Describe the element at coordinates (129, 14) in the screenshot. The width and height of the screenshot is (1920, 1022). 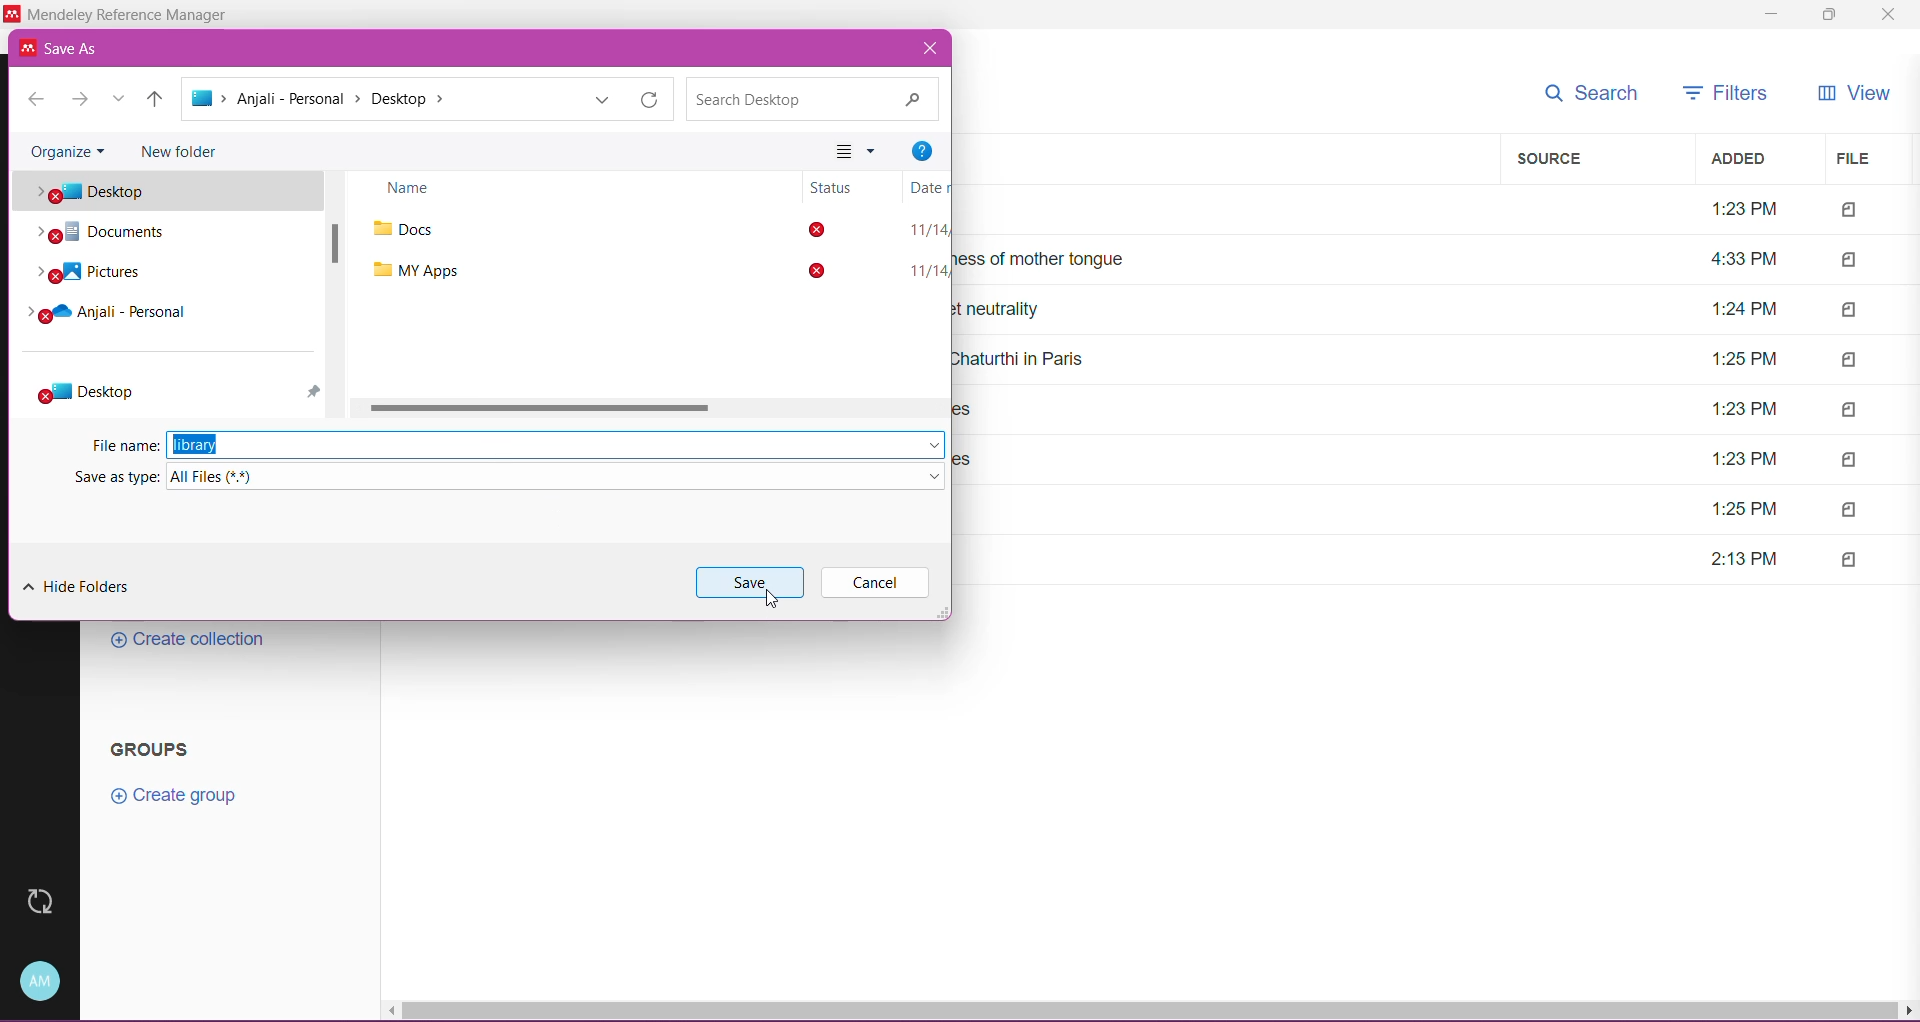
I see `Mendeley Reference Manager` at that location.